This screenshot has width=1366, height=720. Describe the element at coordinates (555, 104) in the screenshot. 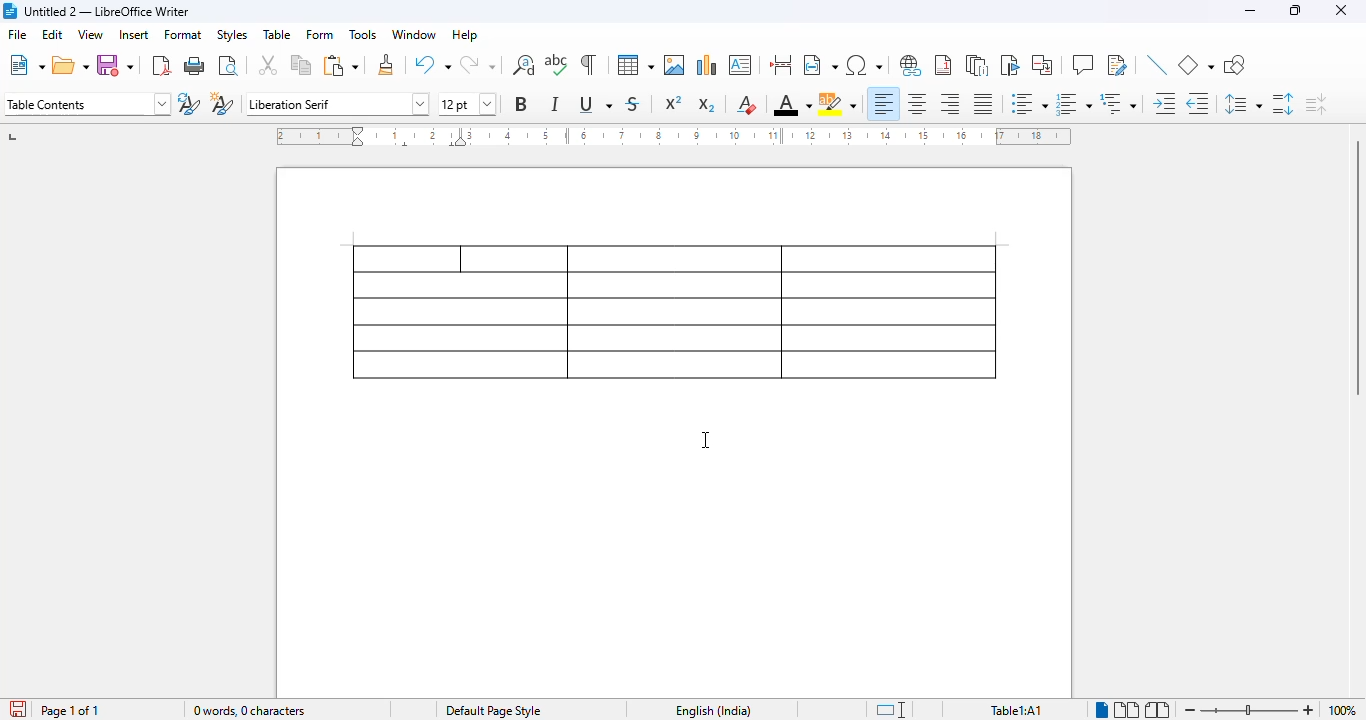

I see `italic` at that location.